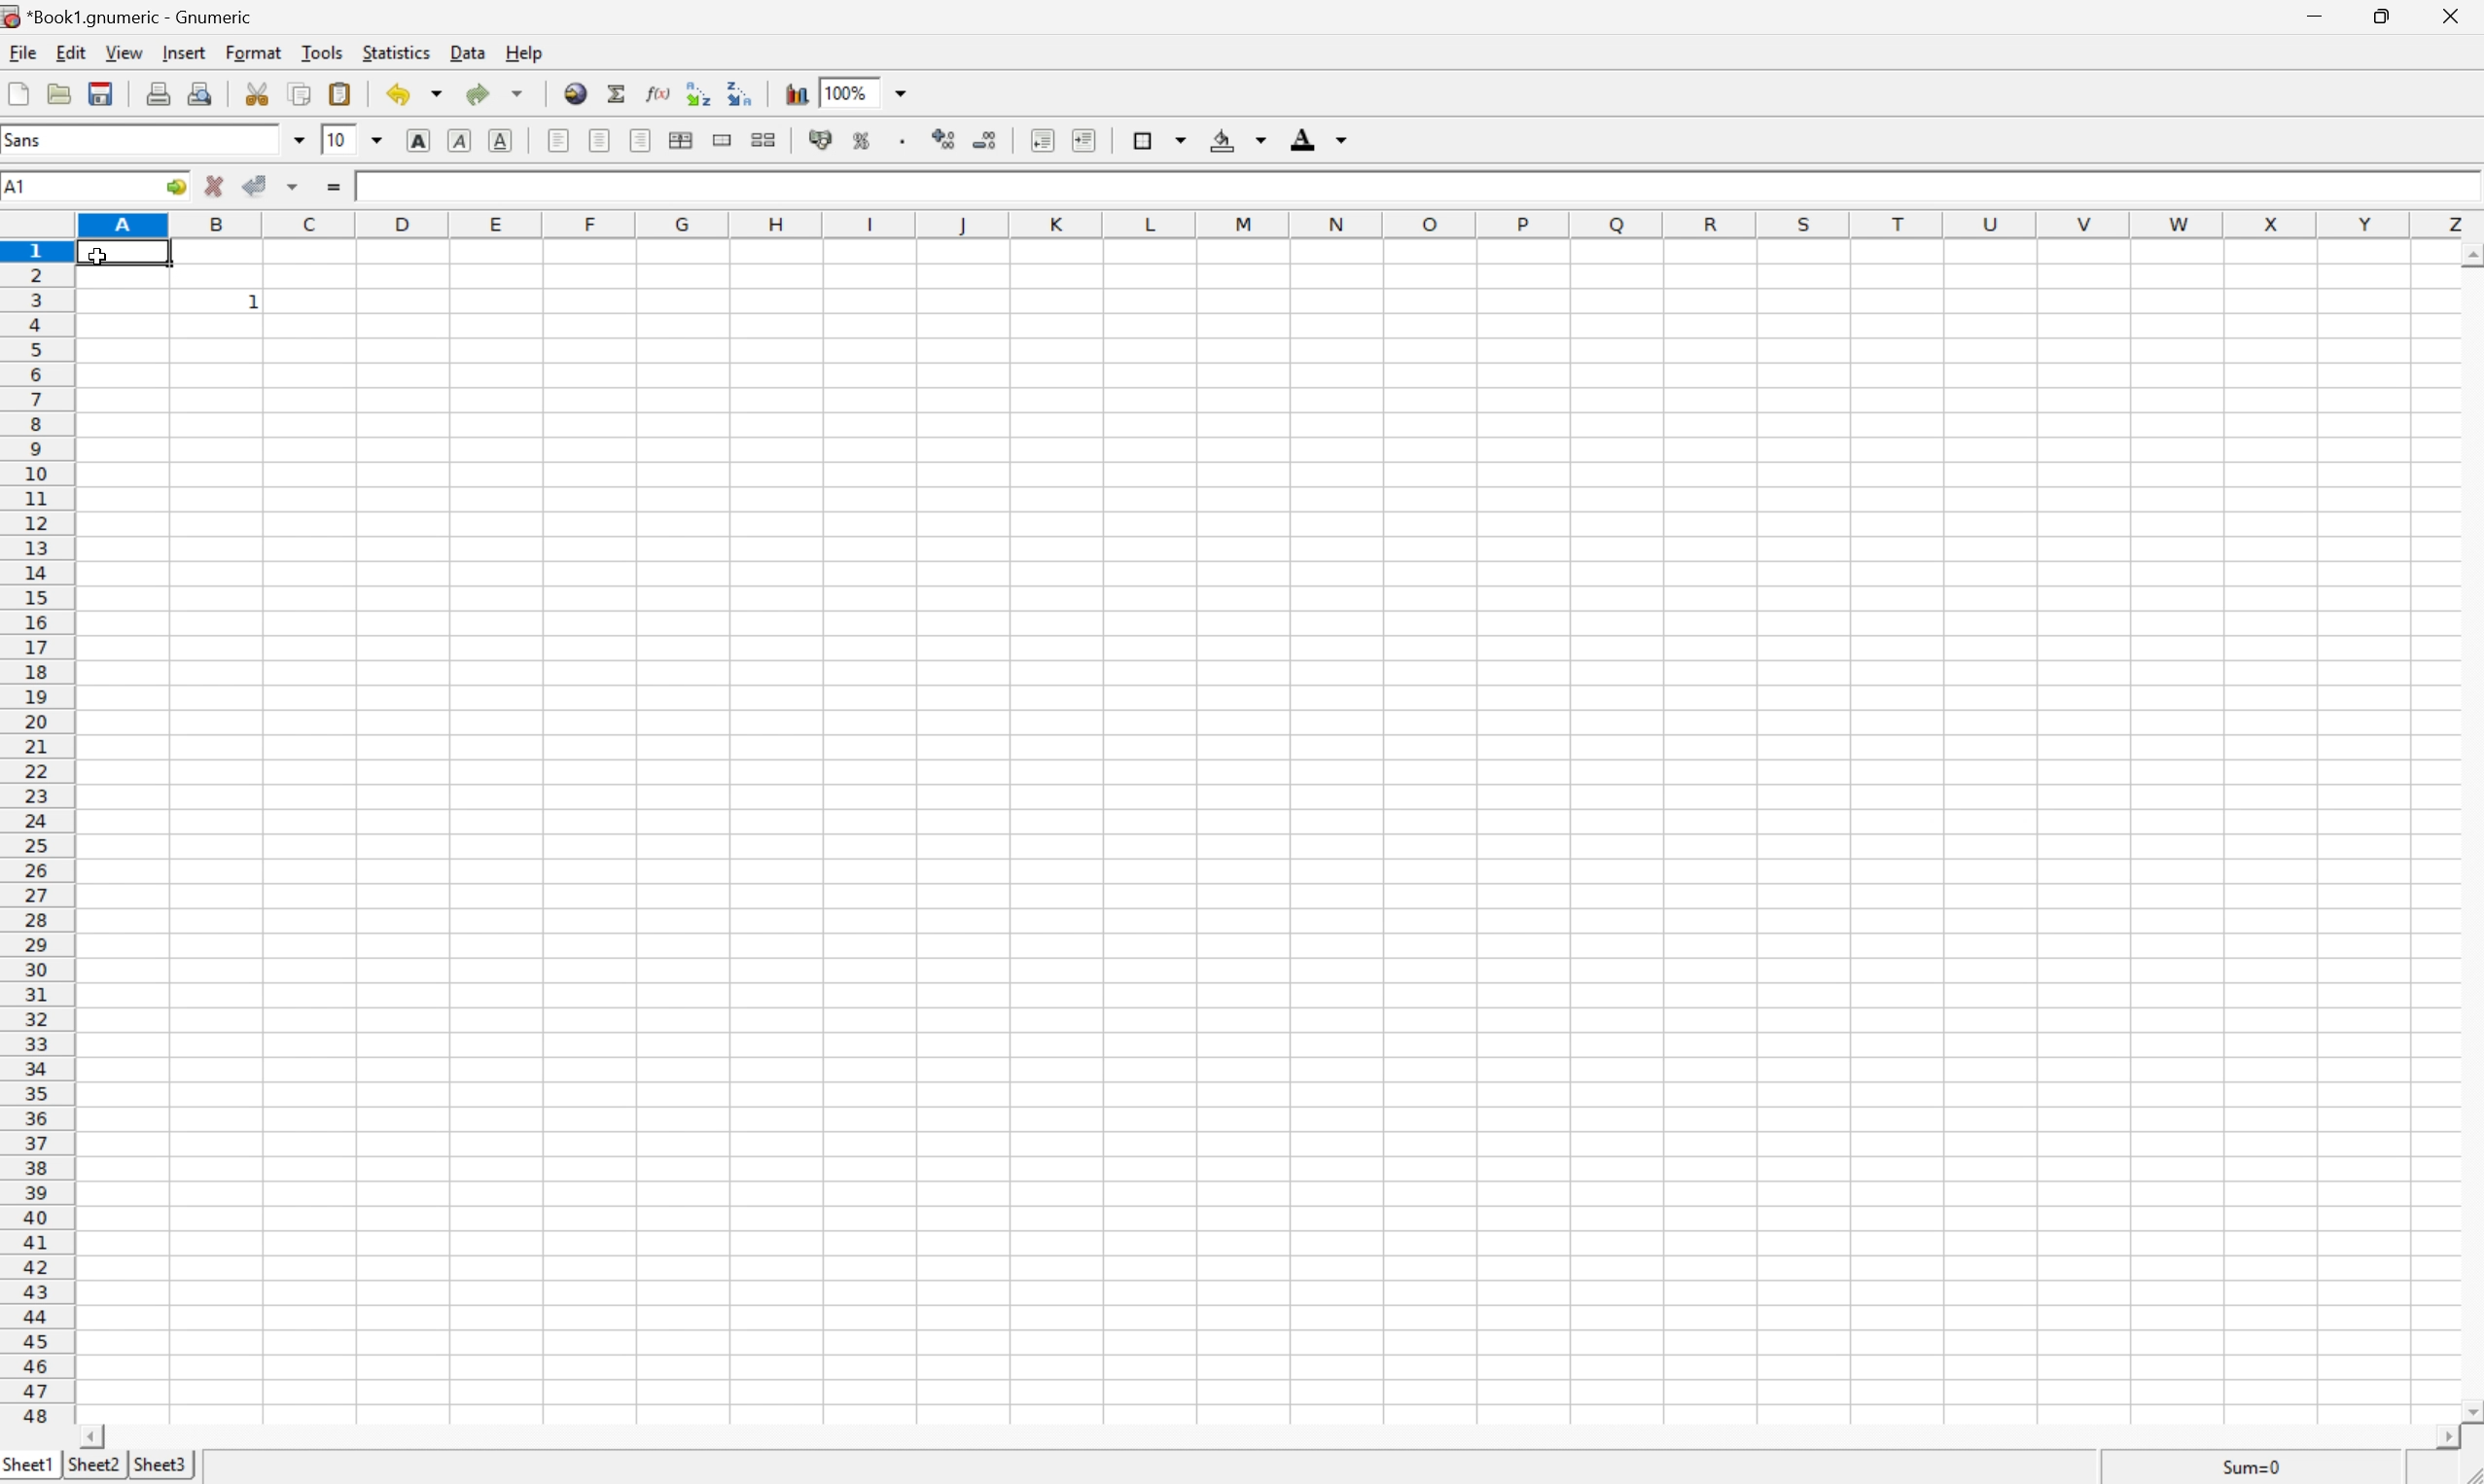  Describe the element at coordinates (322, 53) in the screenshot. I see `tools` at that location.